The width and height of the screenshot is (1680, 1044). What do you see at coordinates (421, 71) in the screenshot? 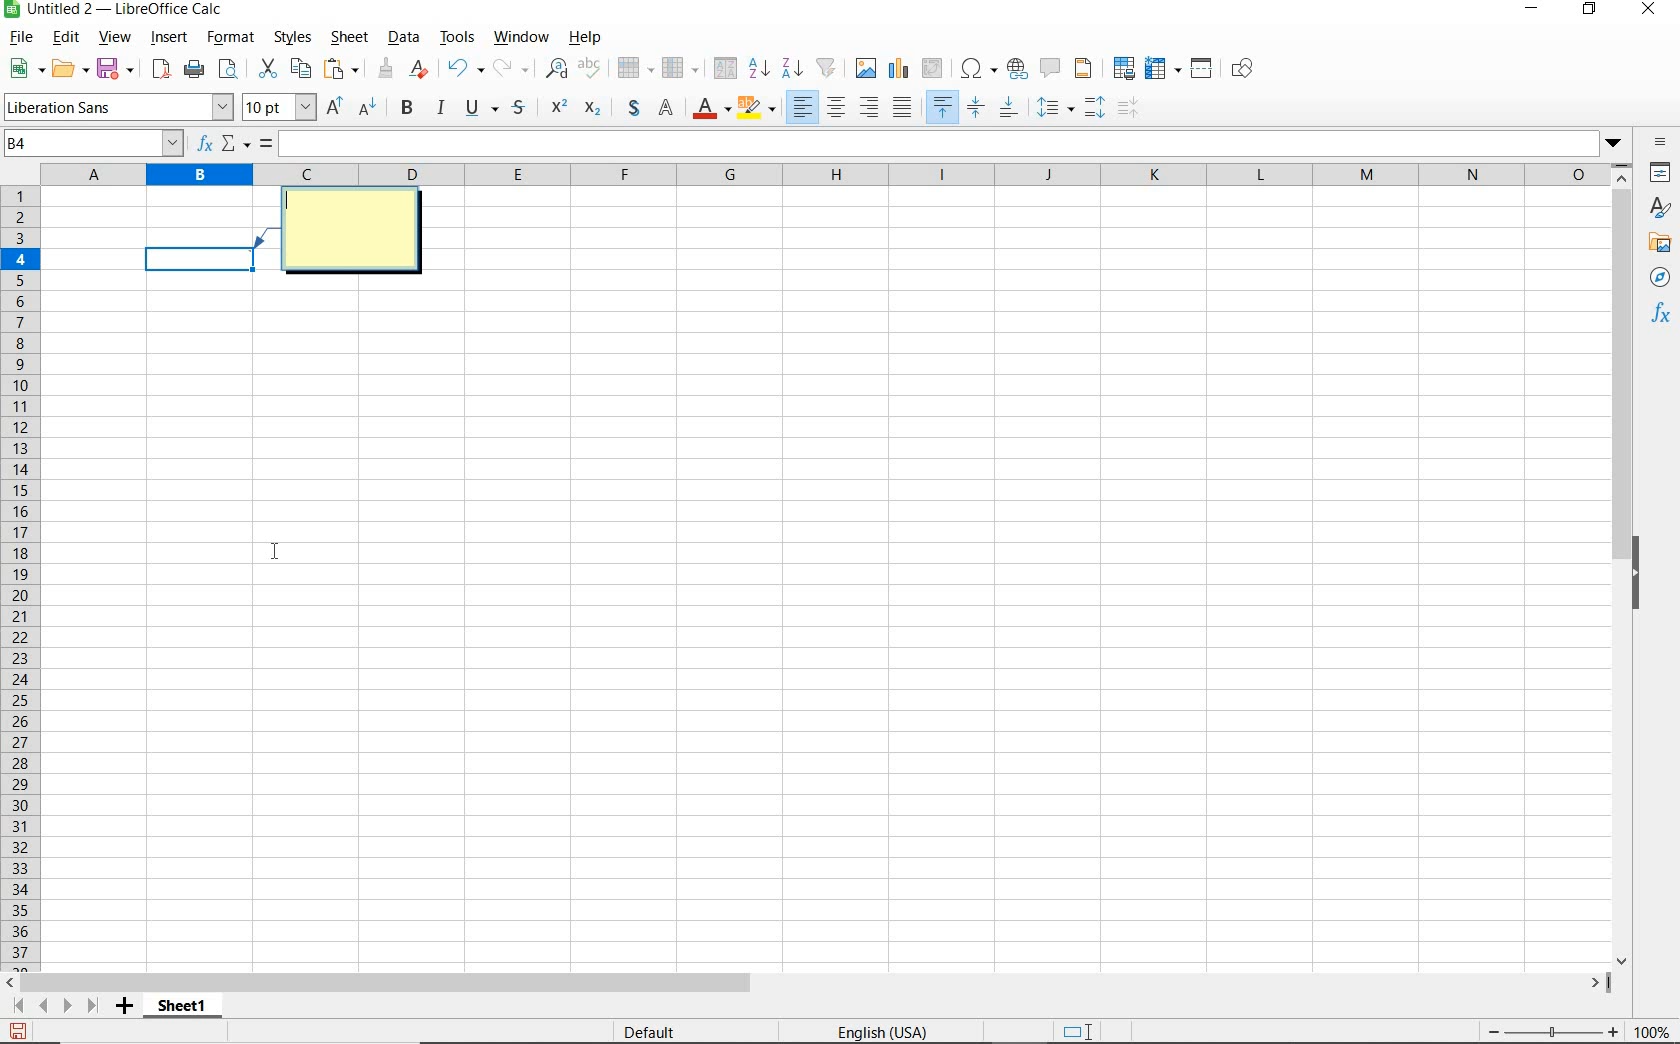
I see `clear direct formatting` at bounding box center [421, 71].